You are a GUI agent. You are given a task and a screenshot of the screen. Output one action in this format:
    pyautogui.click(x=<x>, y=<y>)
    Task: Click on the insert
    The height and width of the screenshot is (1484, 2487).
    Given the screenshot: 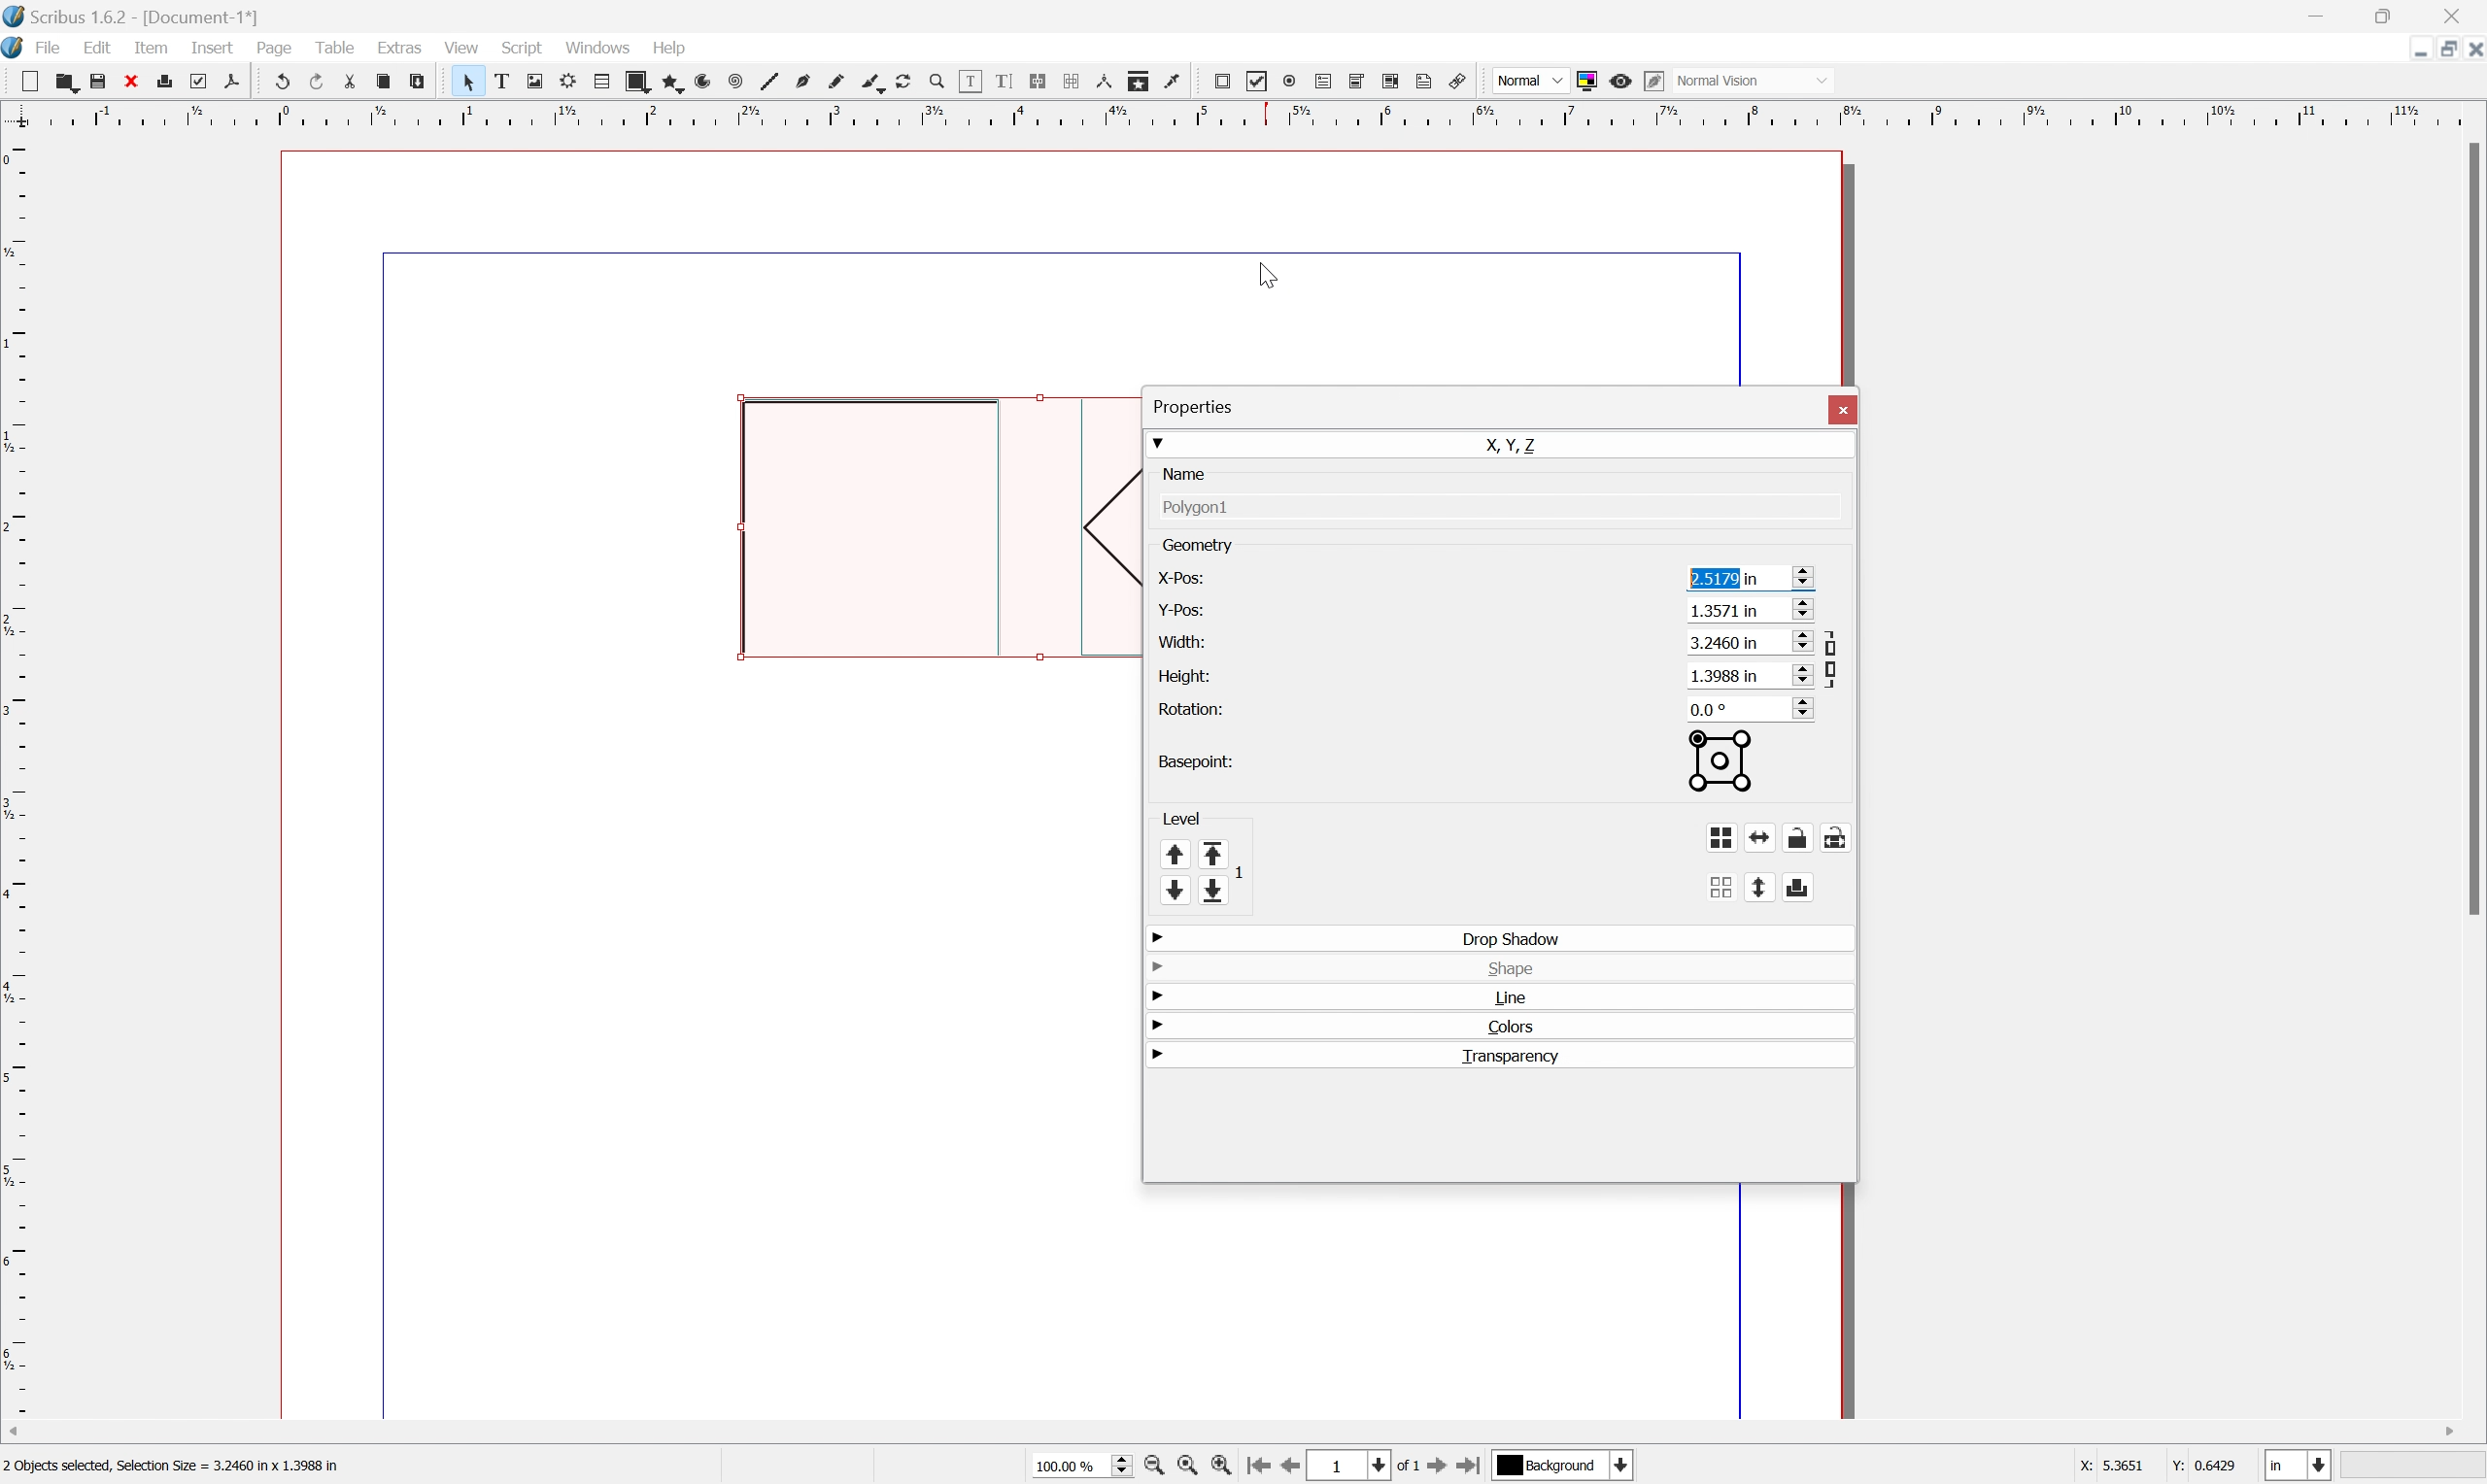 What is the action you would take?
    pyautogui.click(x=213, y=45)
    